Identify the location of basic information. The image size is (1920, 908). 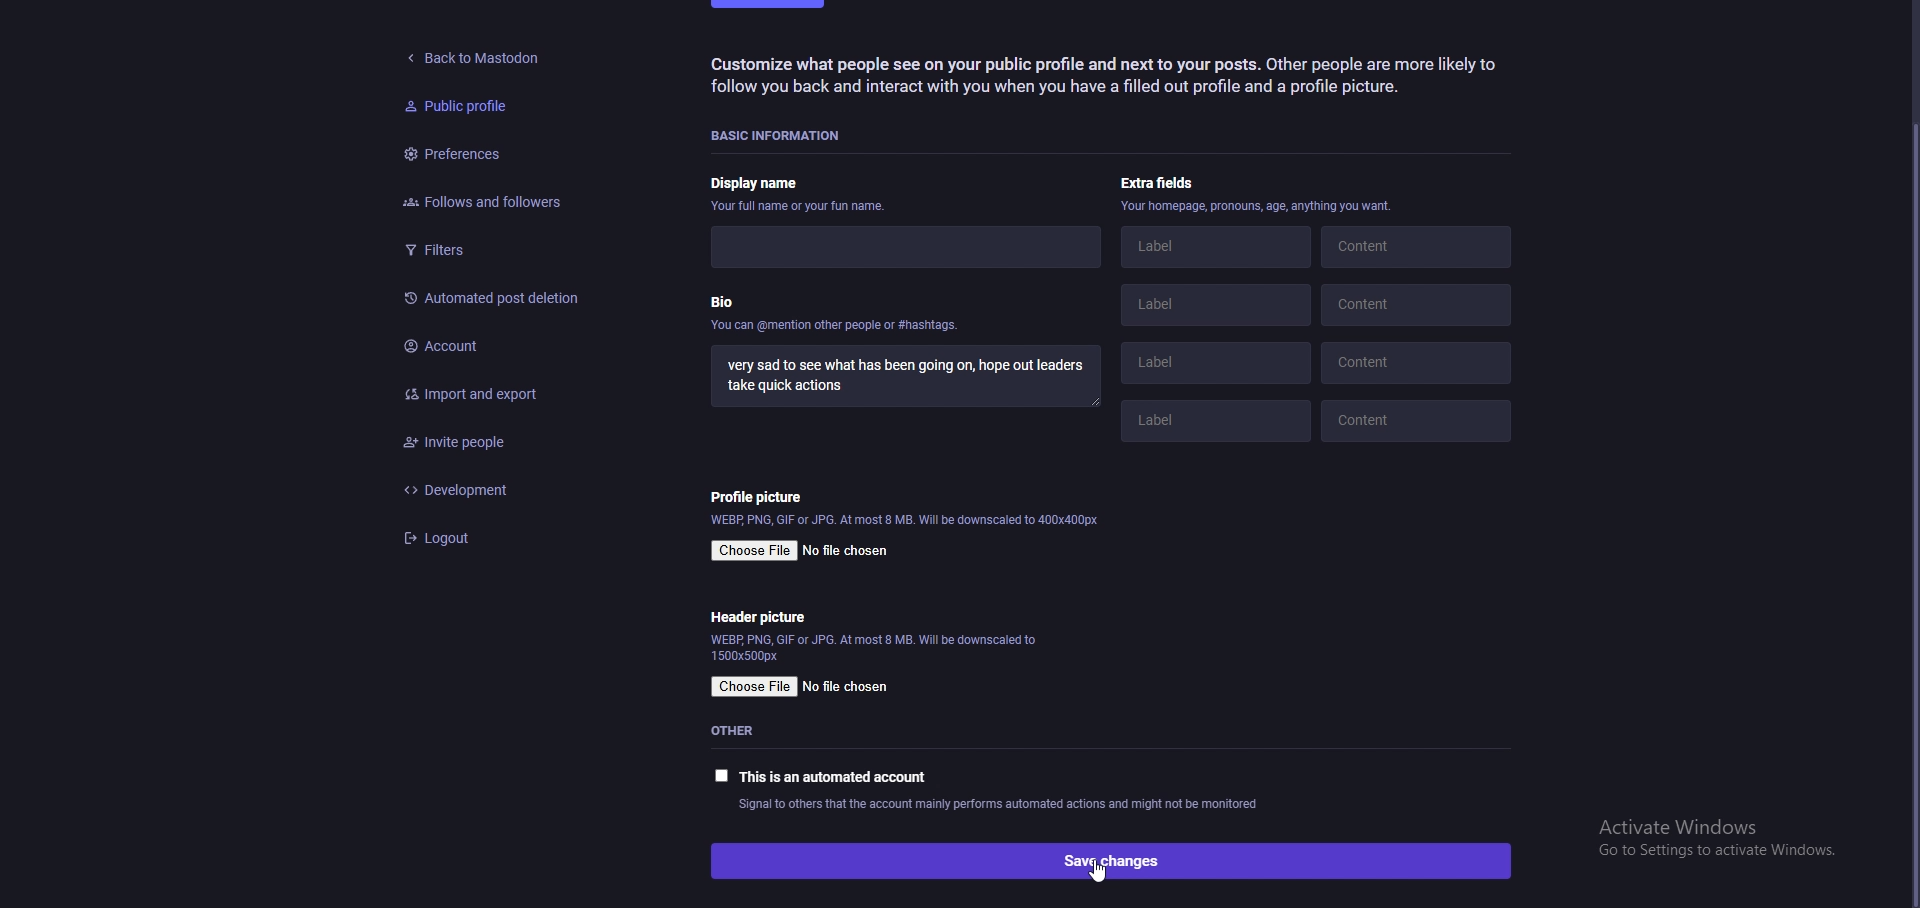
(785, 133).